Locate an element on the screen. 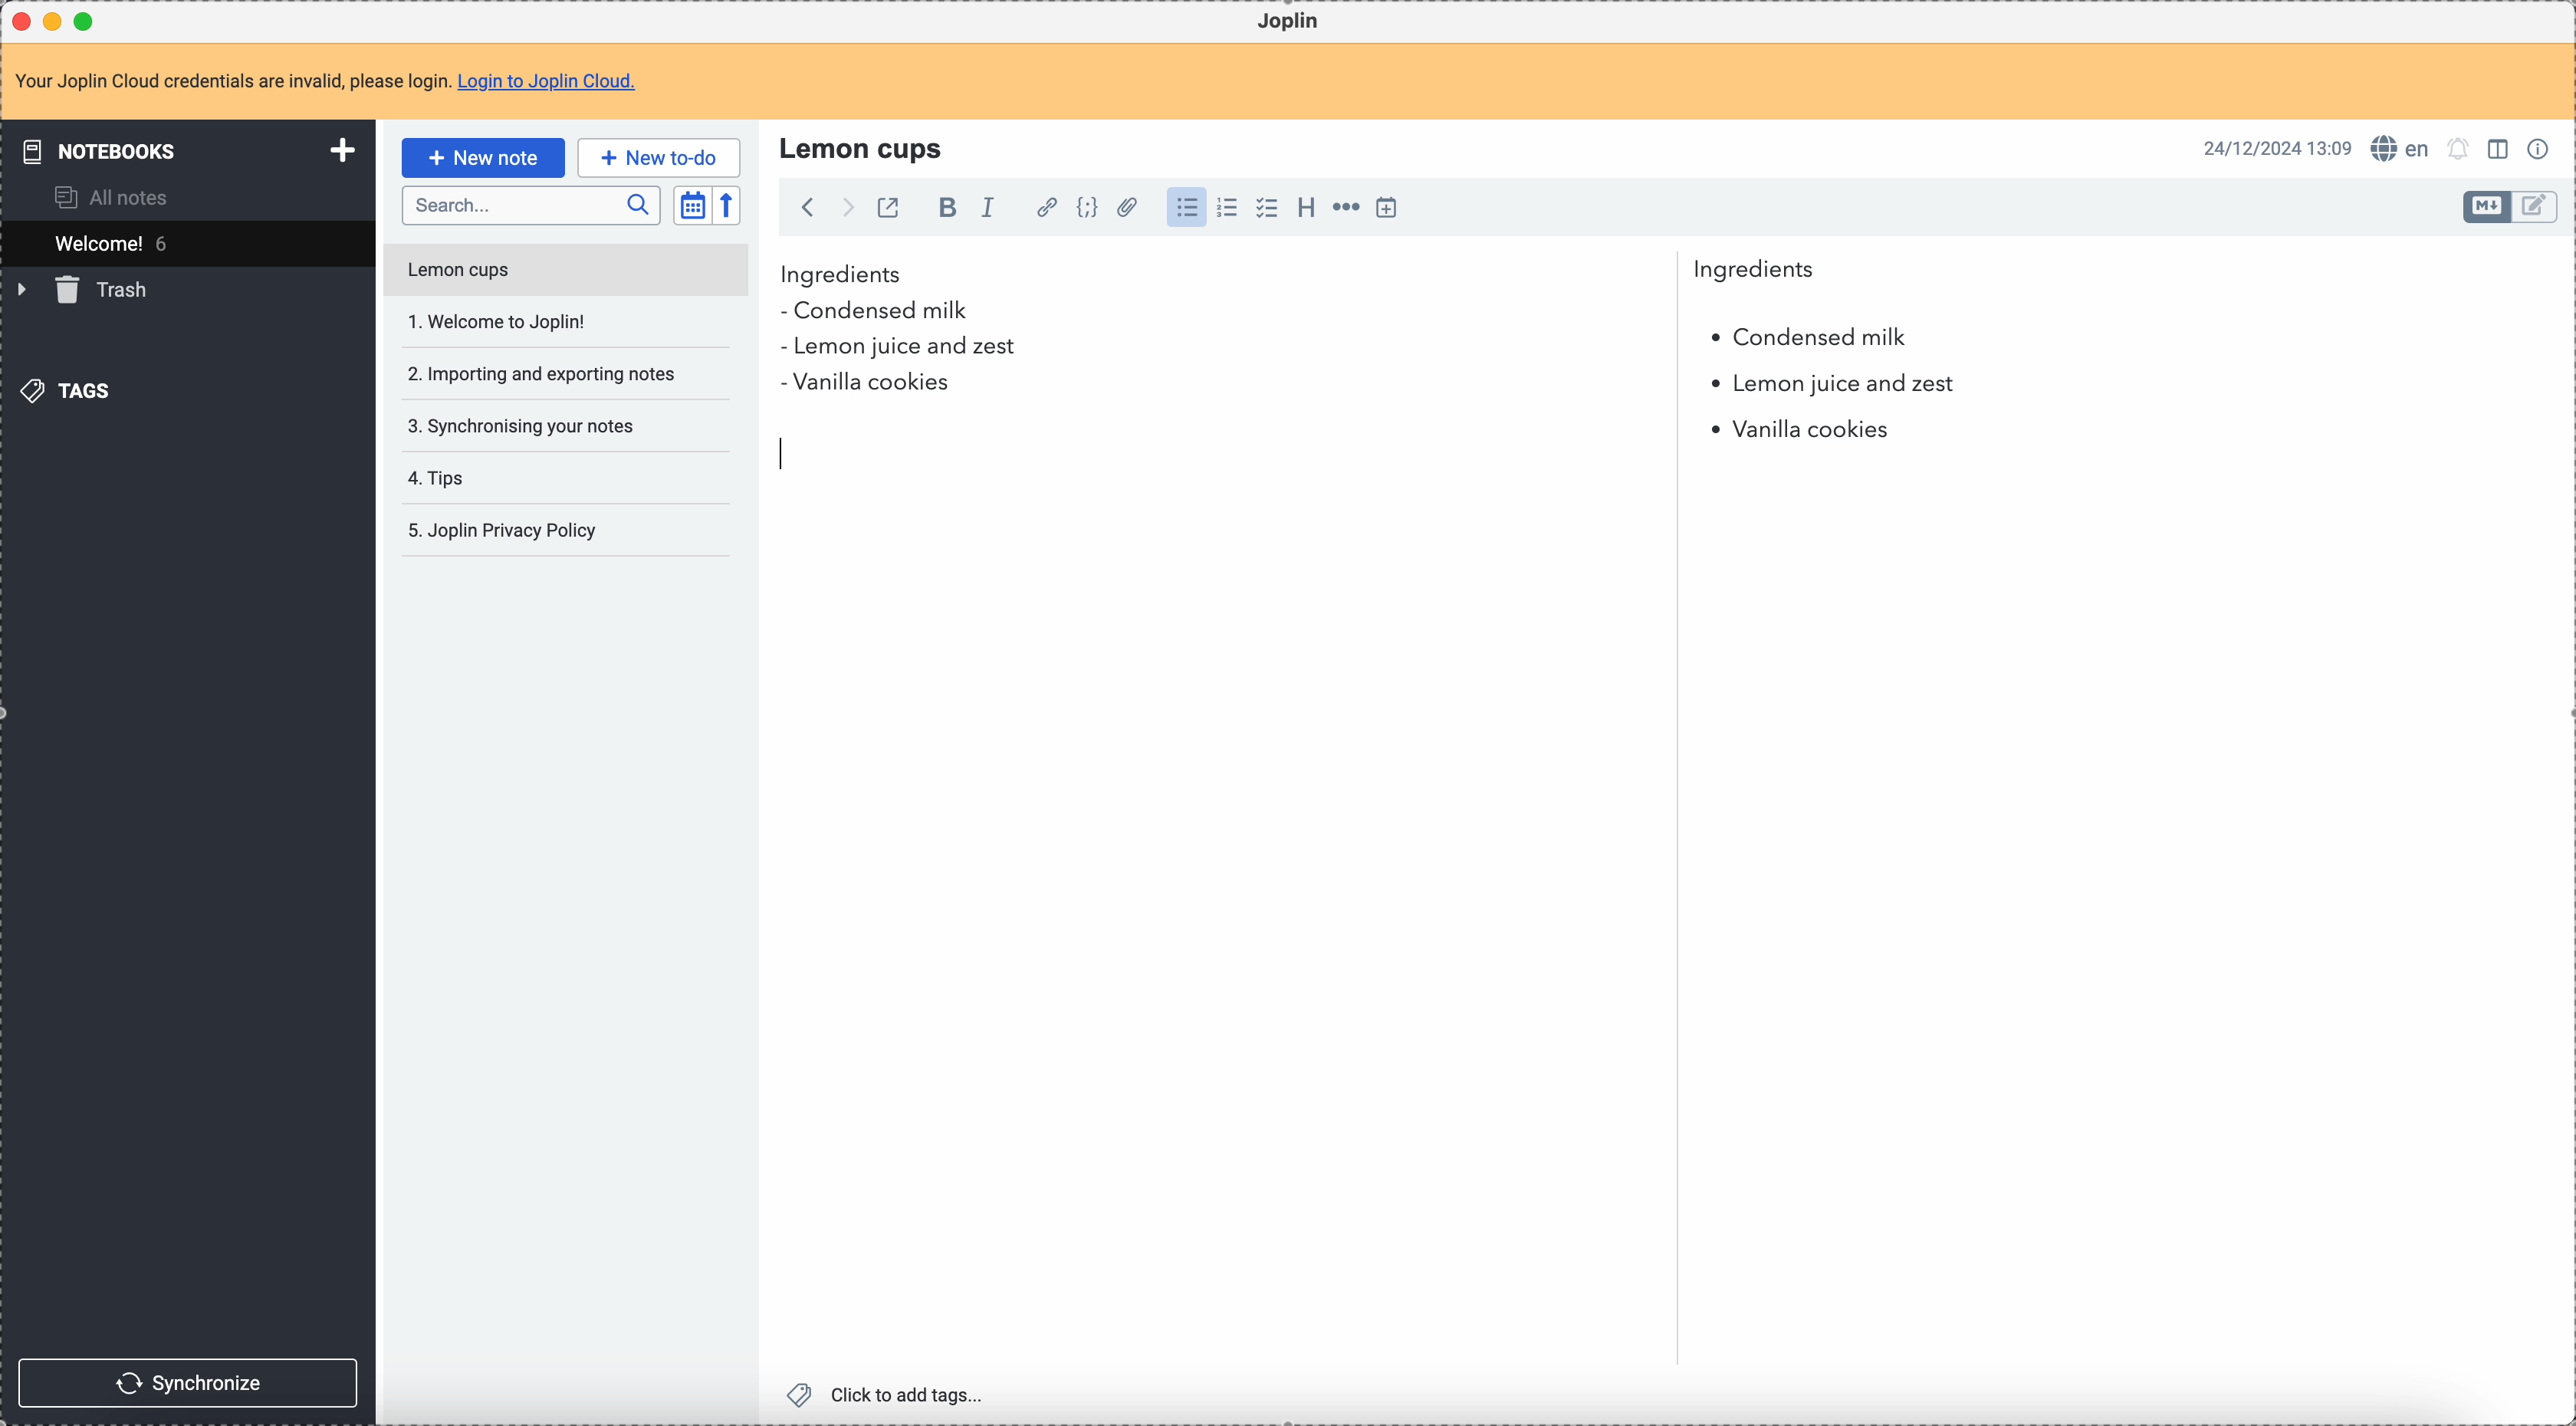 The image size is (2576, 1426). date and hour is located at coordinates (2278, 147).